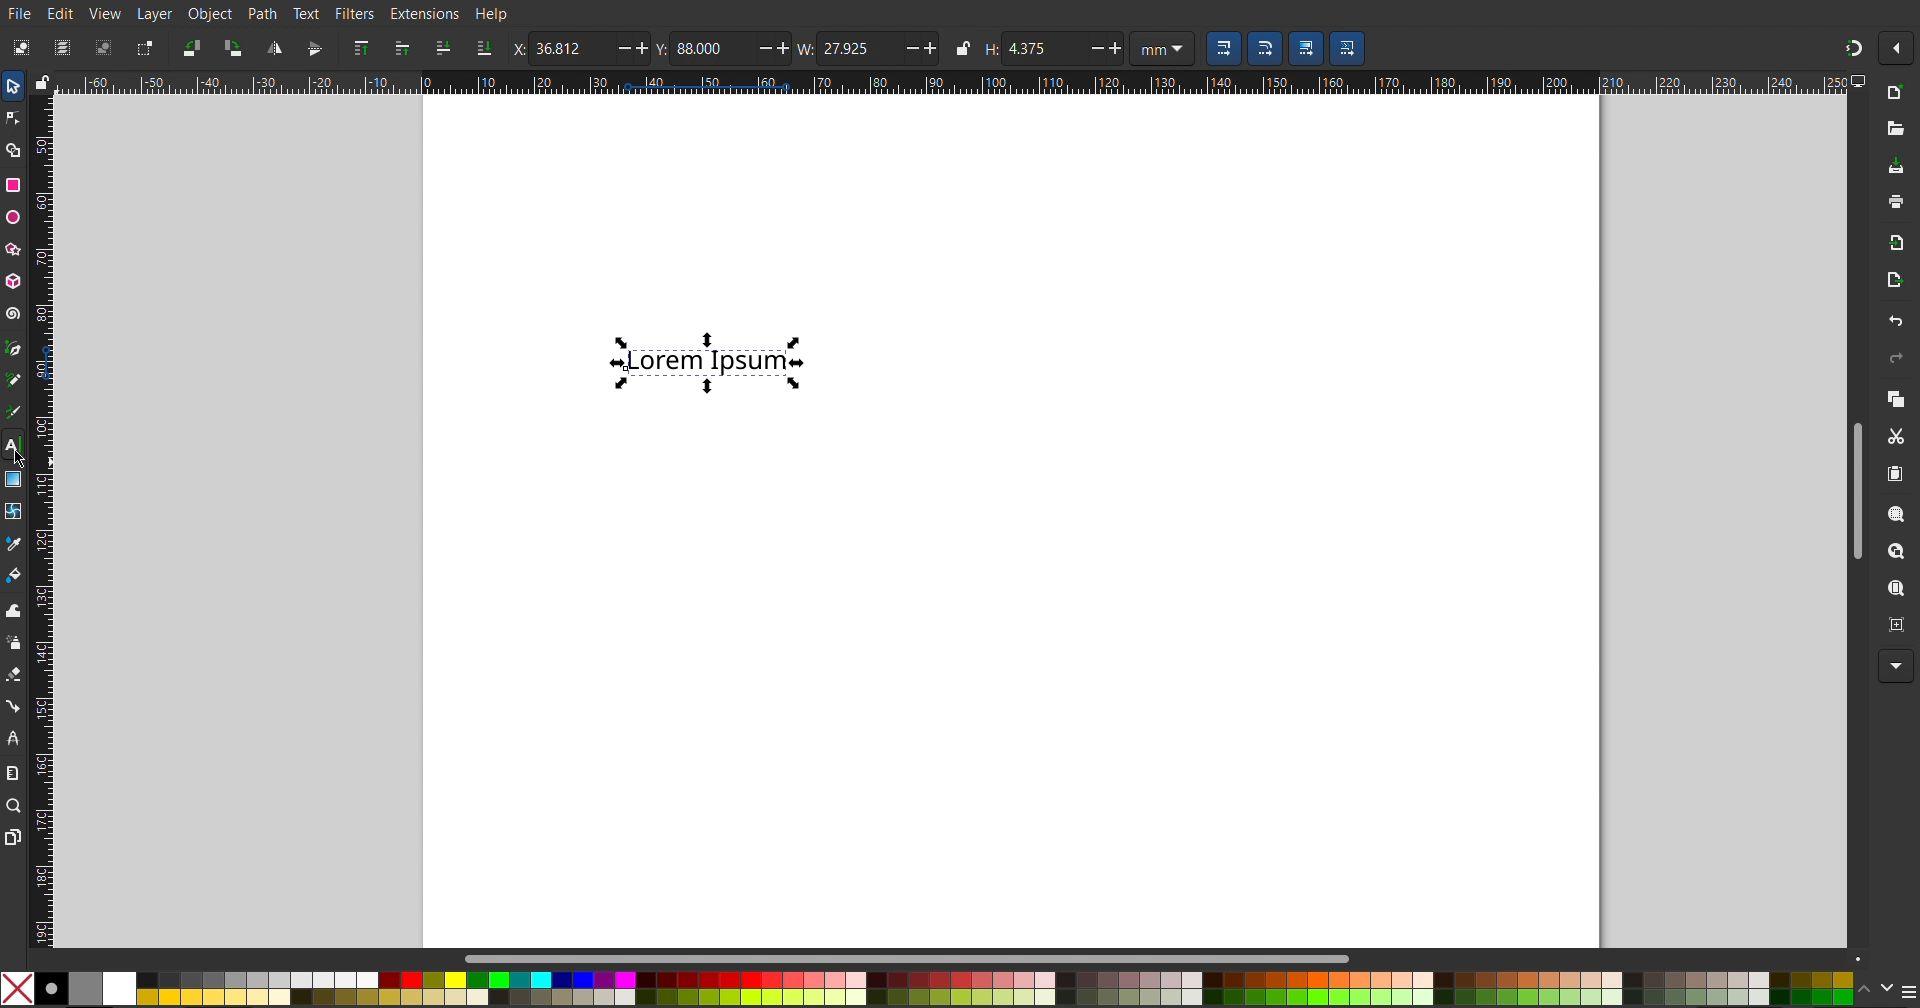 The height and width of the screenshot is (1008, 1920). I want to click on New, so click(1894, 94).